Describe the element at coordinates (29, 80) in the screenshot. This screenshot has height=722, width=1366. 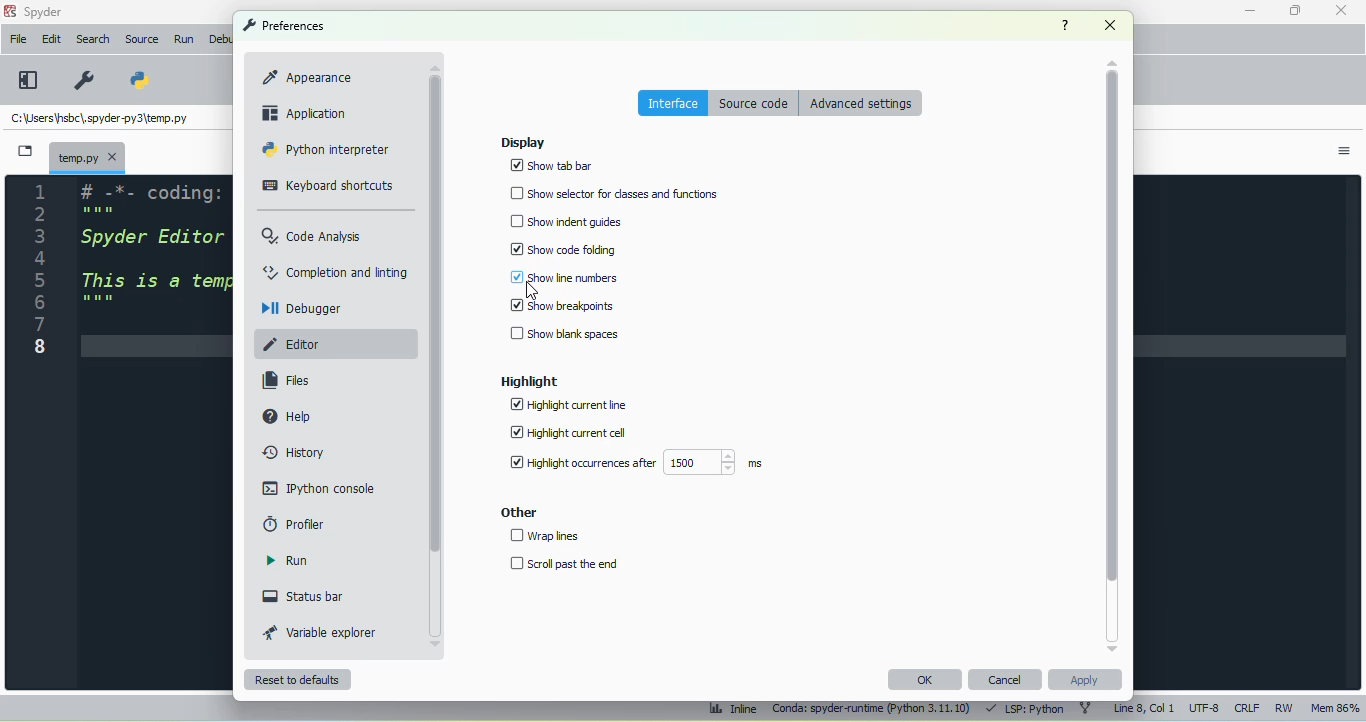
I see `maximize current pane` at that location.